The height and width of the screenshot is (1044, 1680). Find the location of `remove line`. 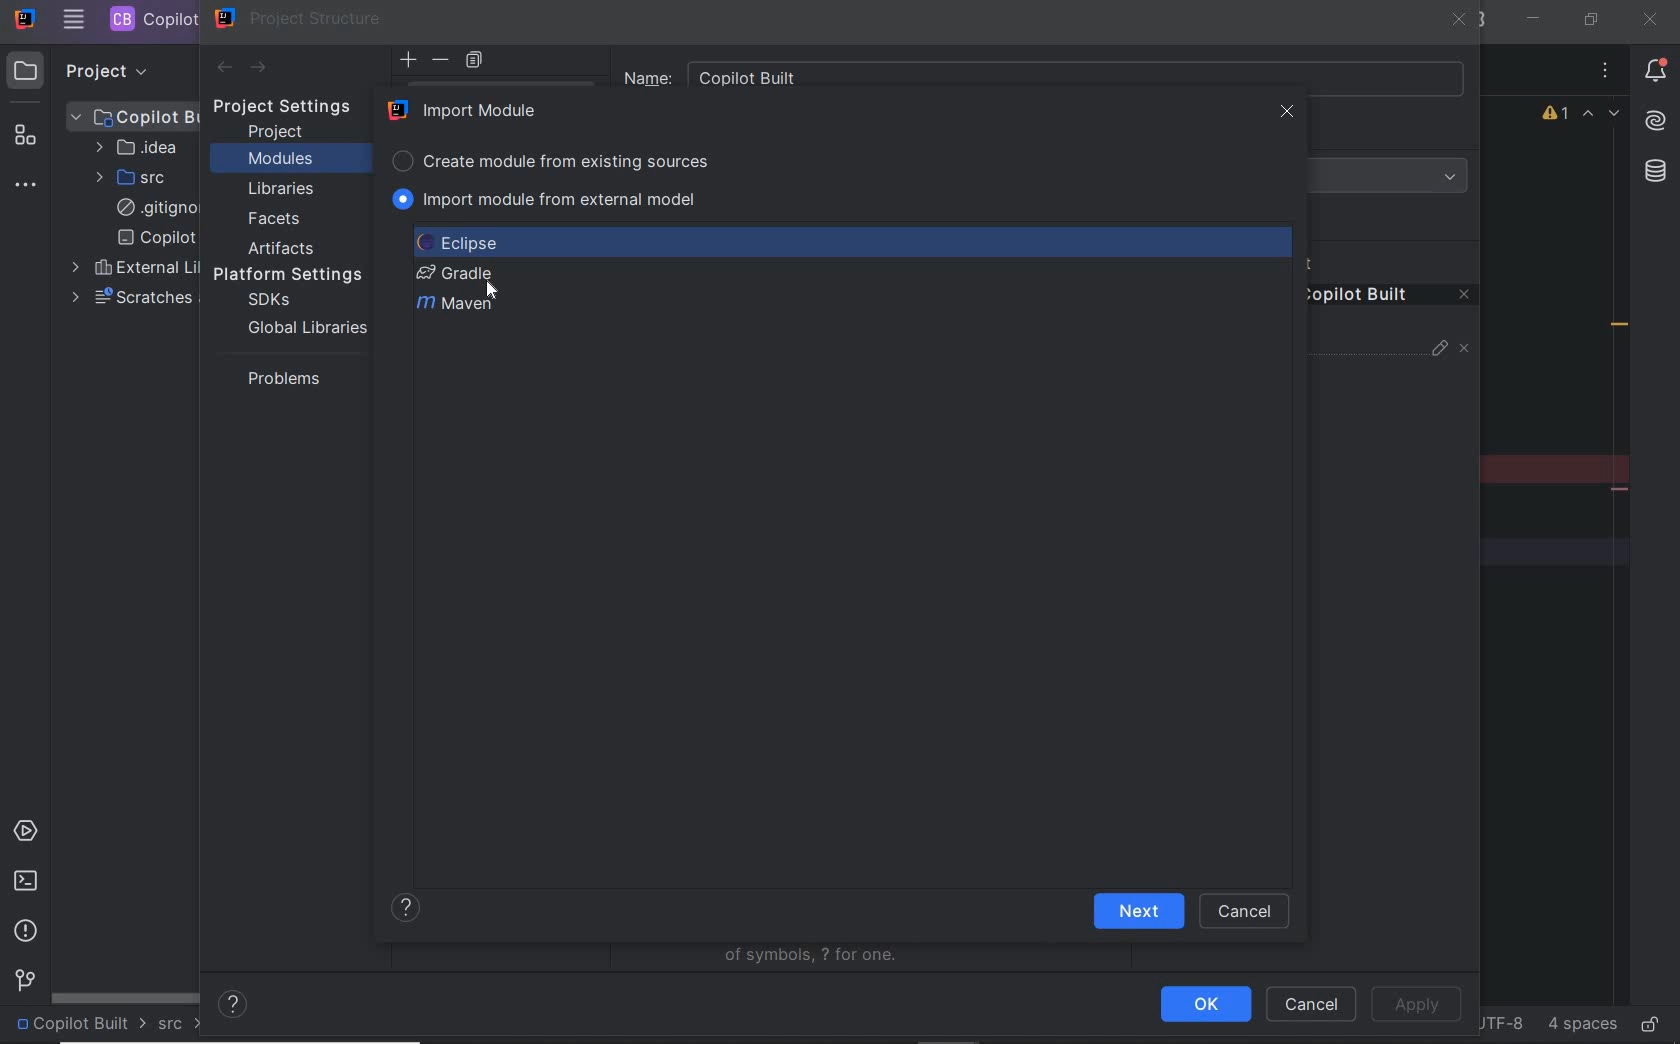

remove line is located at coordinates (1622, 489).